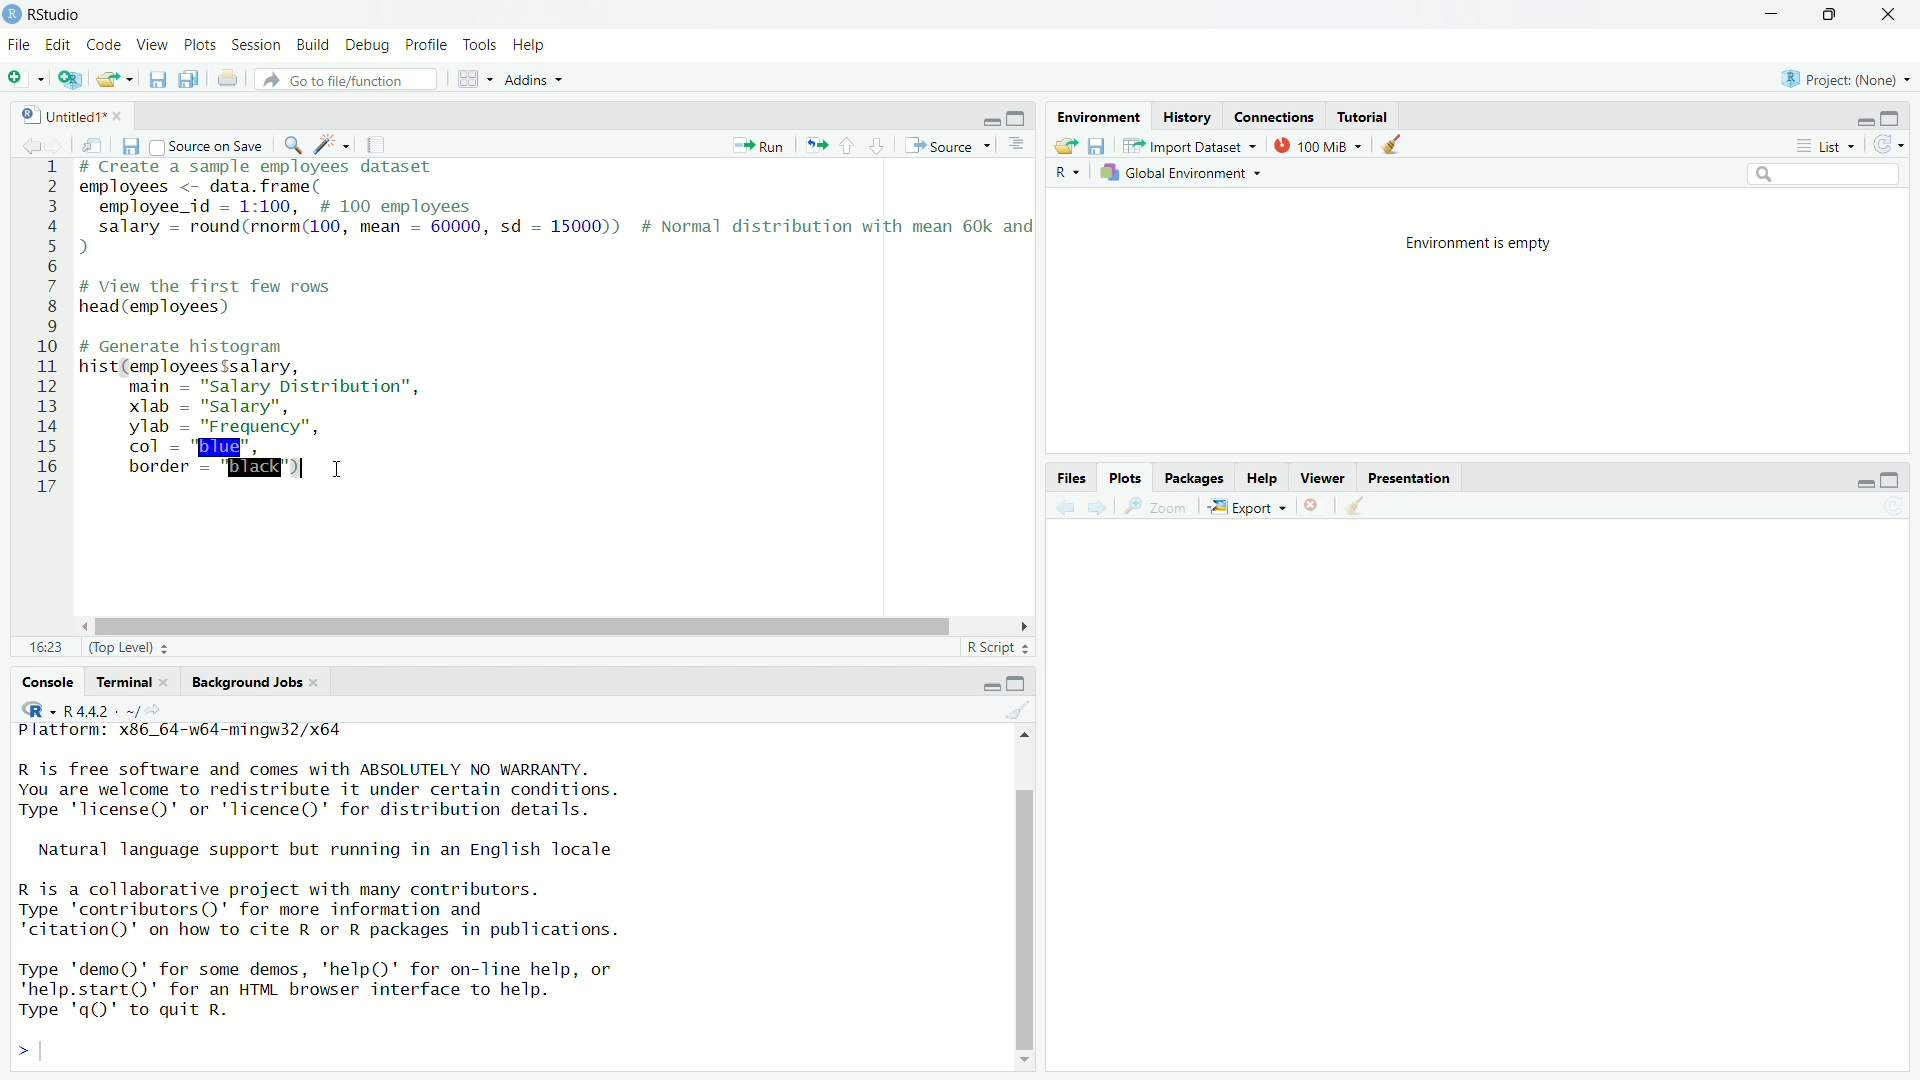 This screenshot has width=1920, height=1080. I want to click on close, so click(119, 116).